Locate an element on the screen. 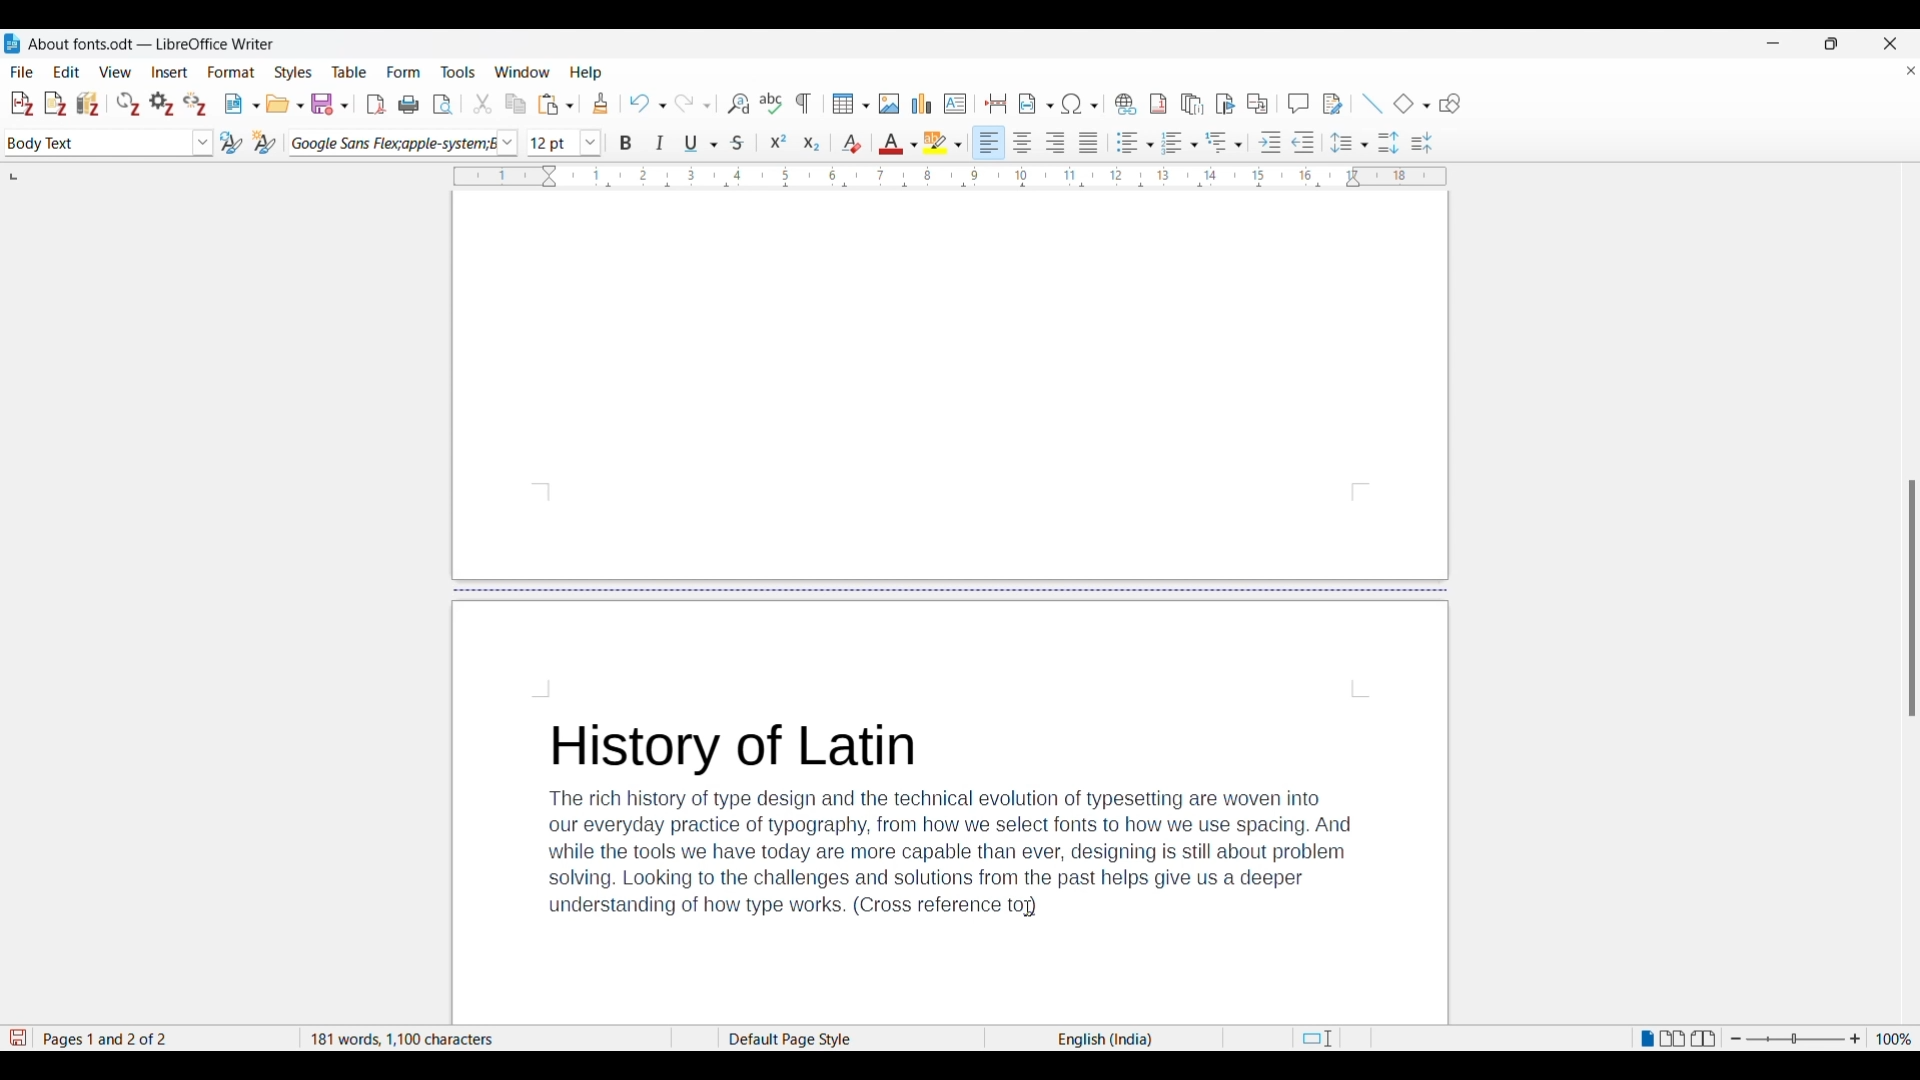 This screenshot has width=1920, height=1080. Single page view is located at coordinates (1645, 1039).